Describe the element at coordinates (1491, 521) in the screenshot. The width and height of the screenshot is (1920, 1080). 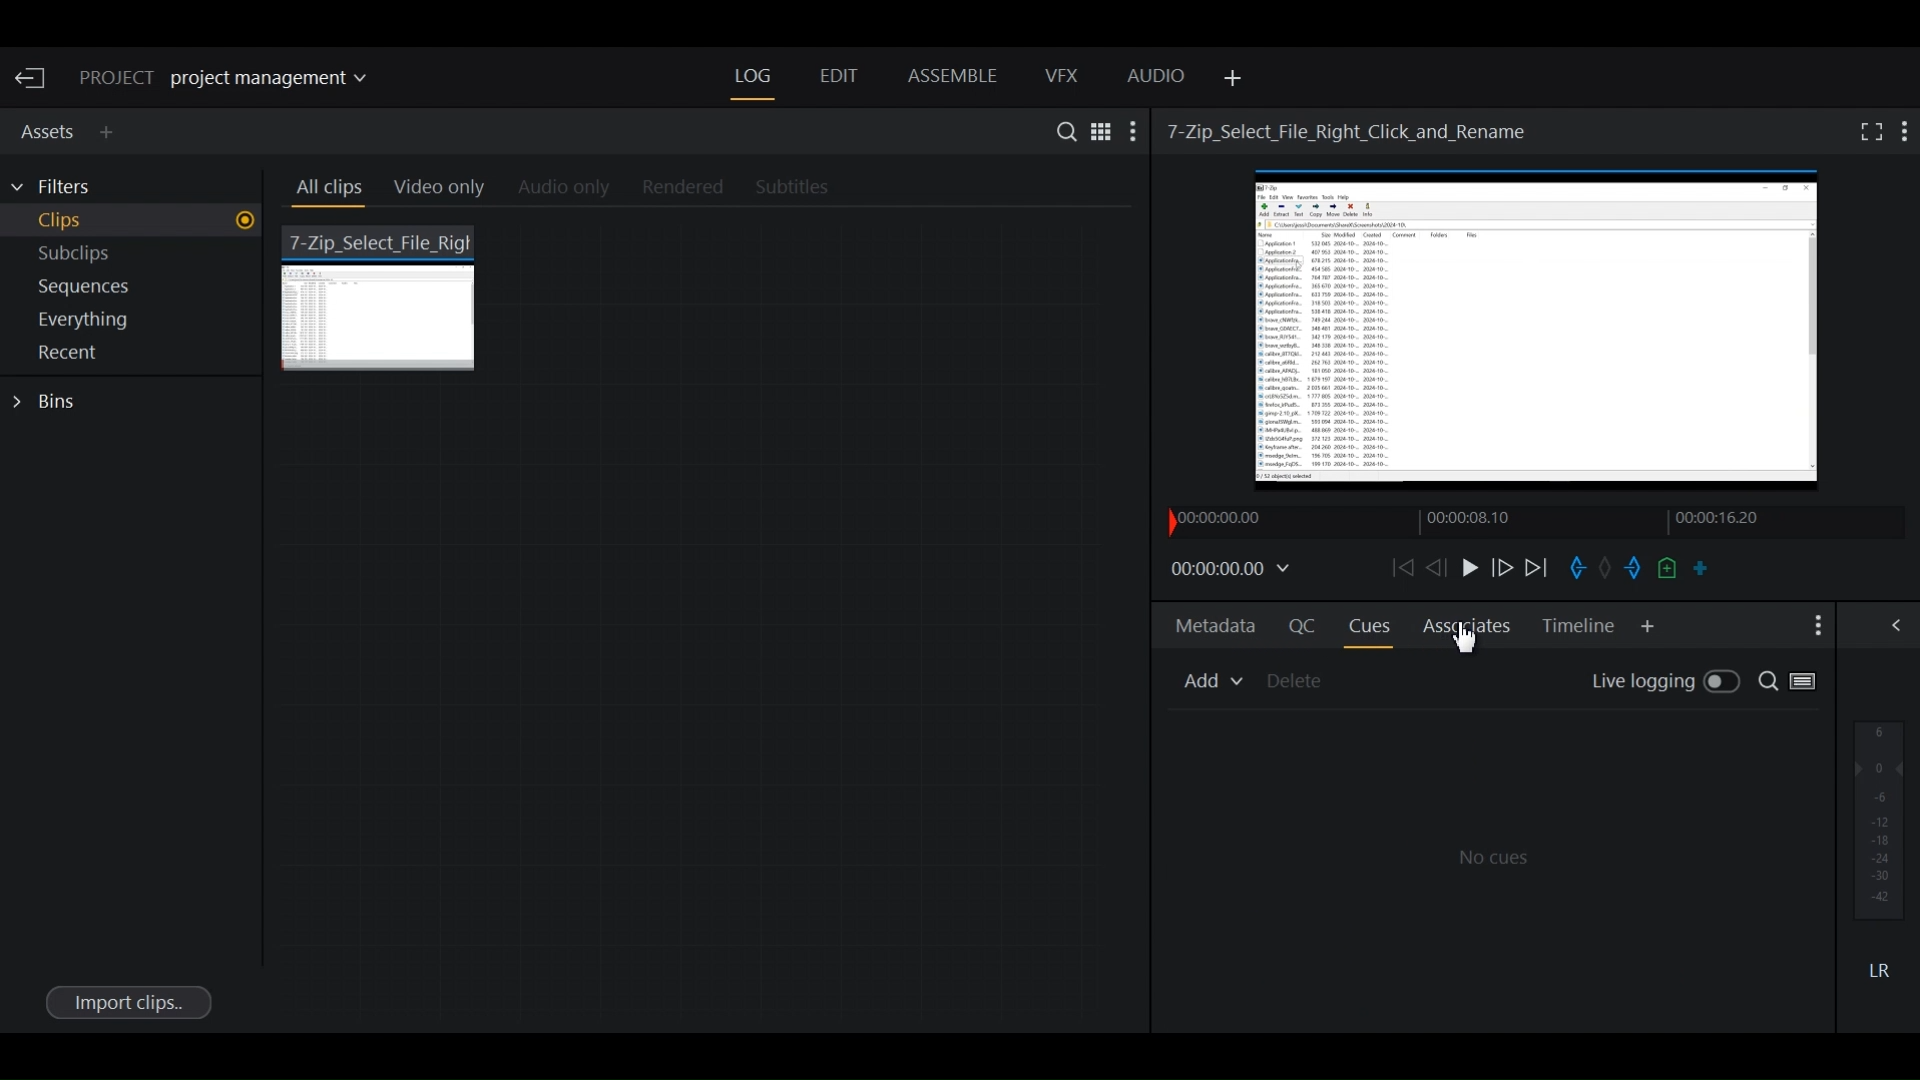
I see `Timeline` at that location.